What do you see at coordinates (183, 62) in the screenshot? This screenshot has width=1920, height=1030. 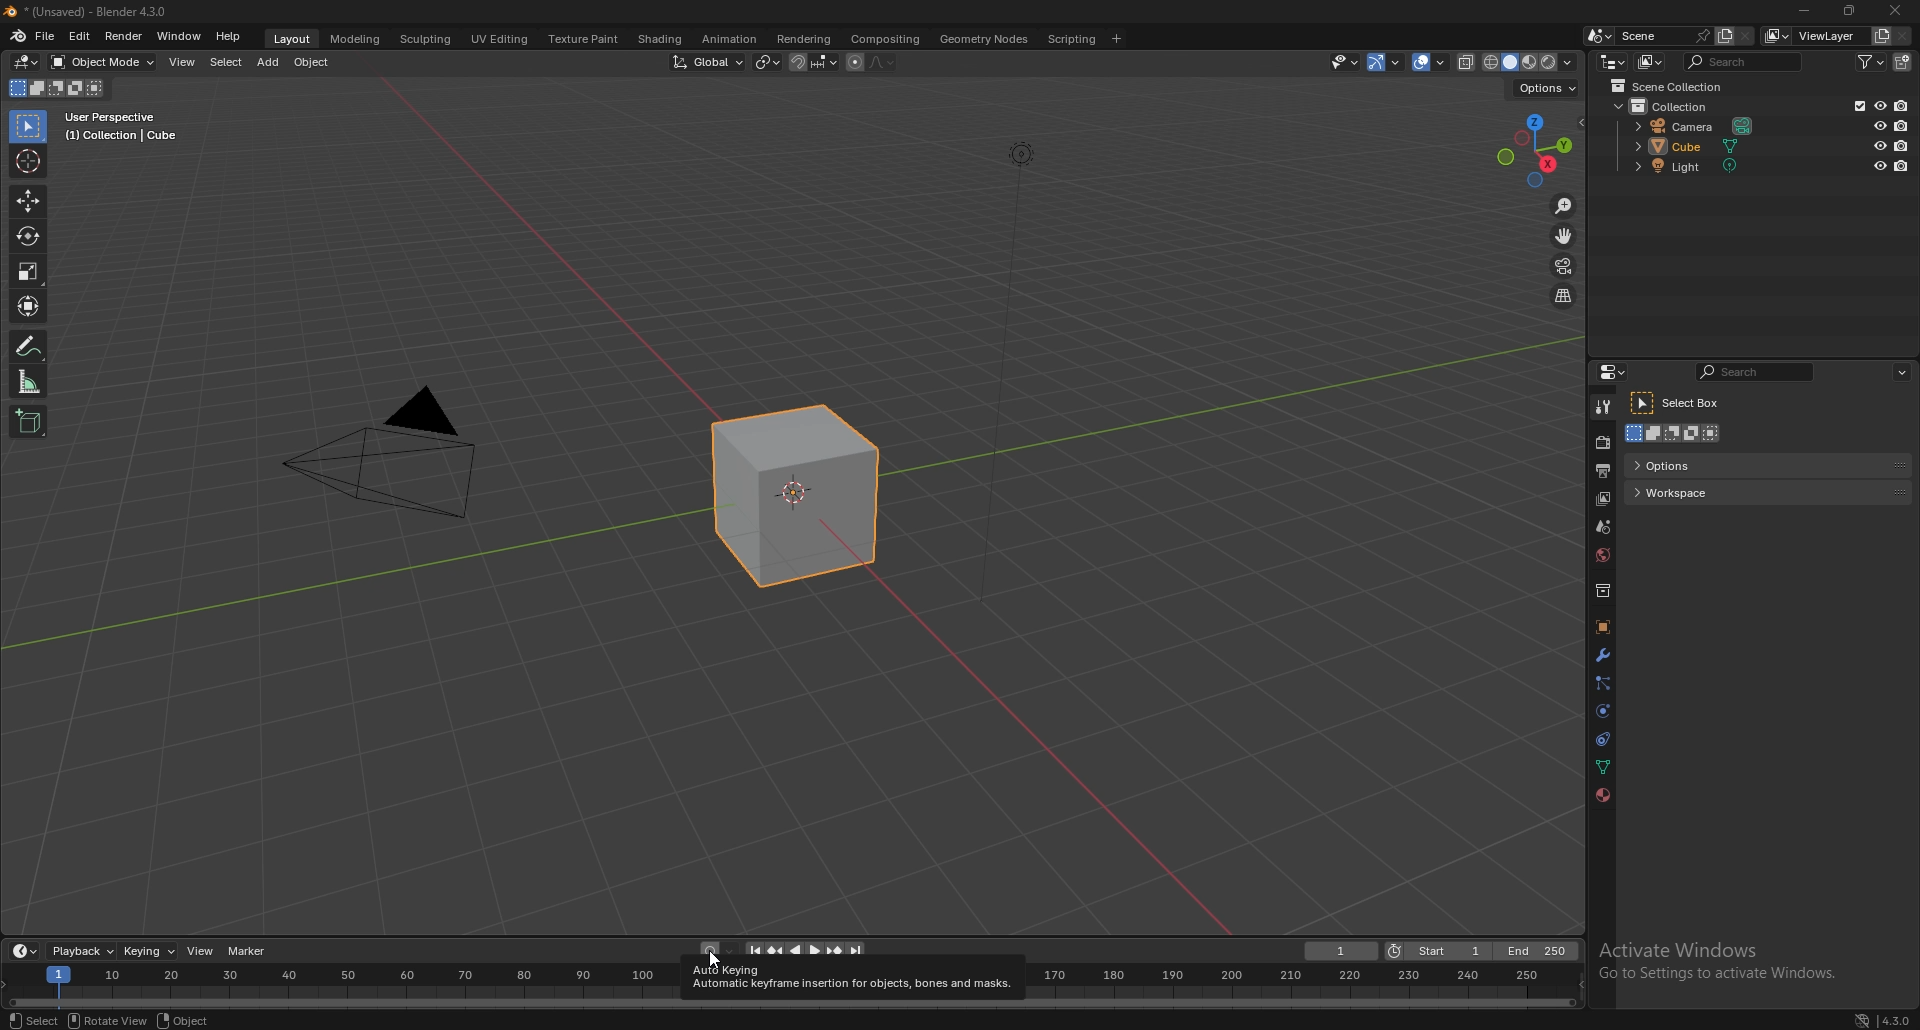 I see `view` at bounding box center [183, 62].